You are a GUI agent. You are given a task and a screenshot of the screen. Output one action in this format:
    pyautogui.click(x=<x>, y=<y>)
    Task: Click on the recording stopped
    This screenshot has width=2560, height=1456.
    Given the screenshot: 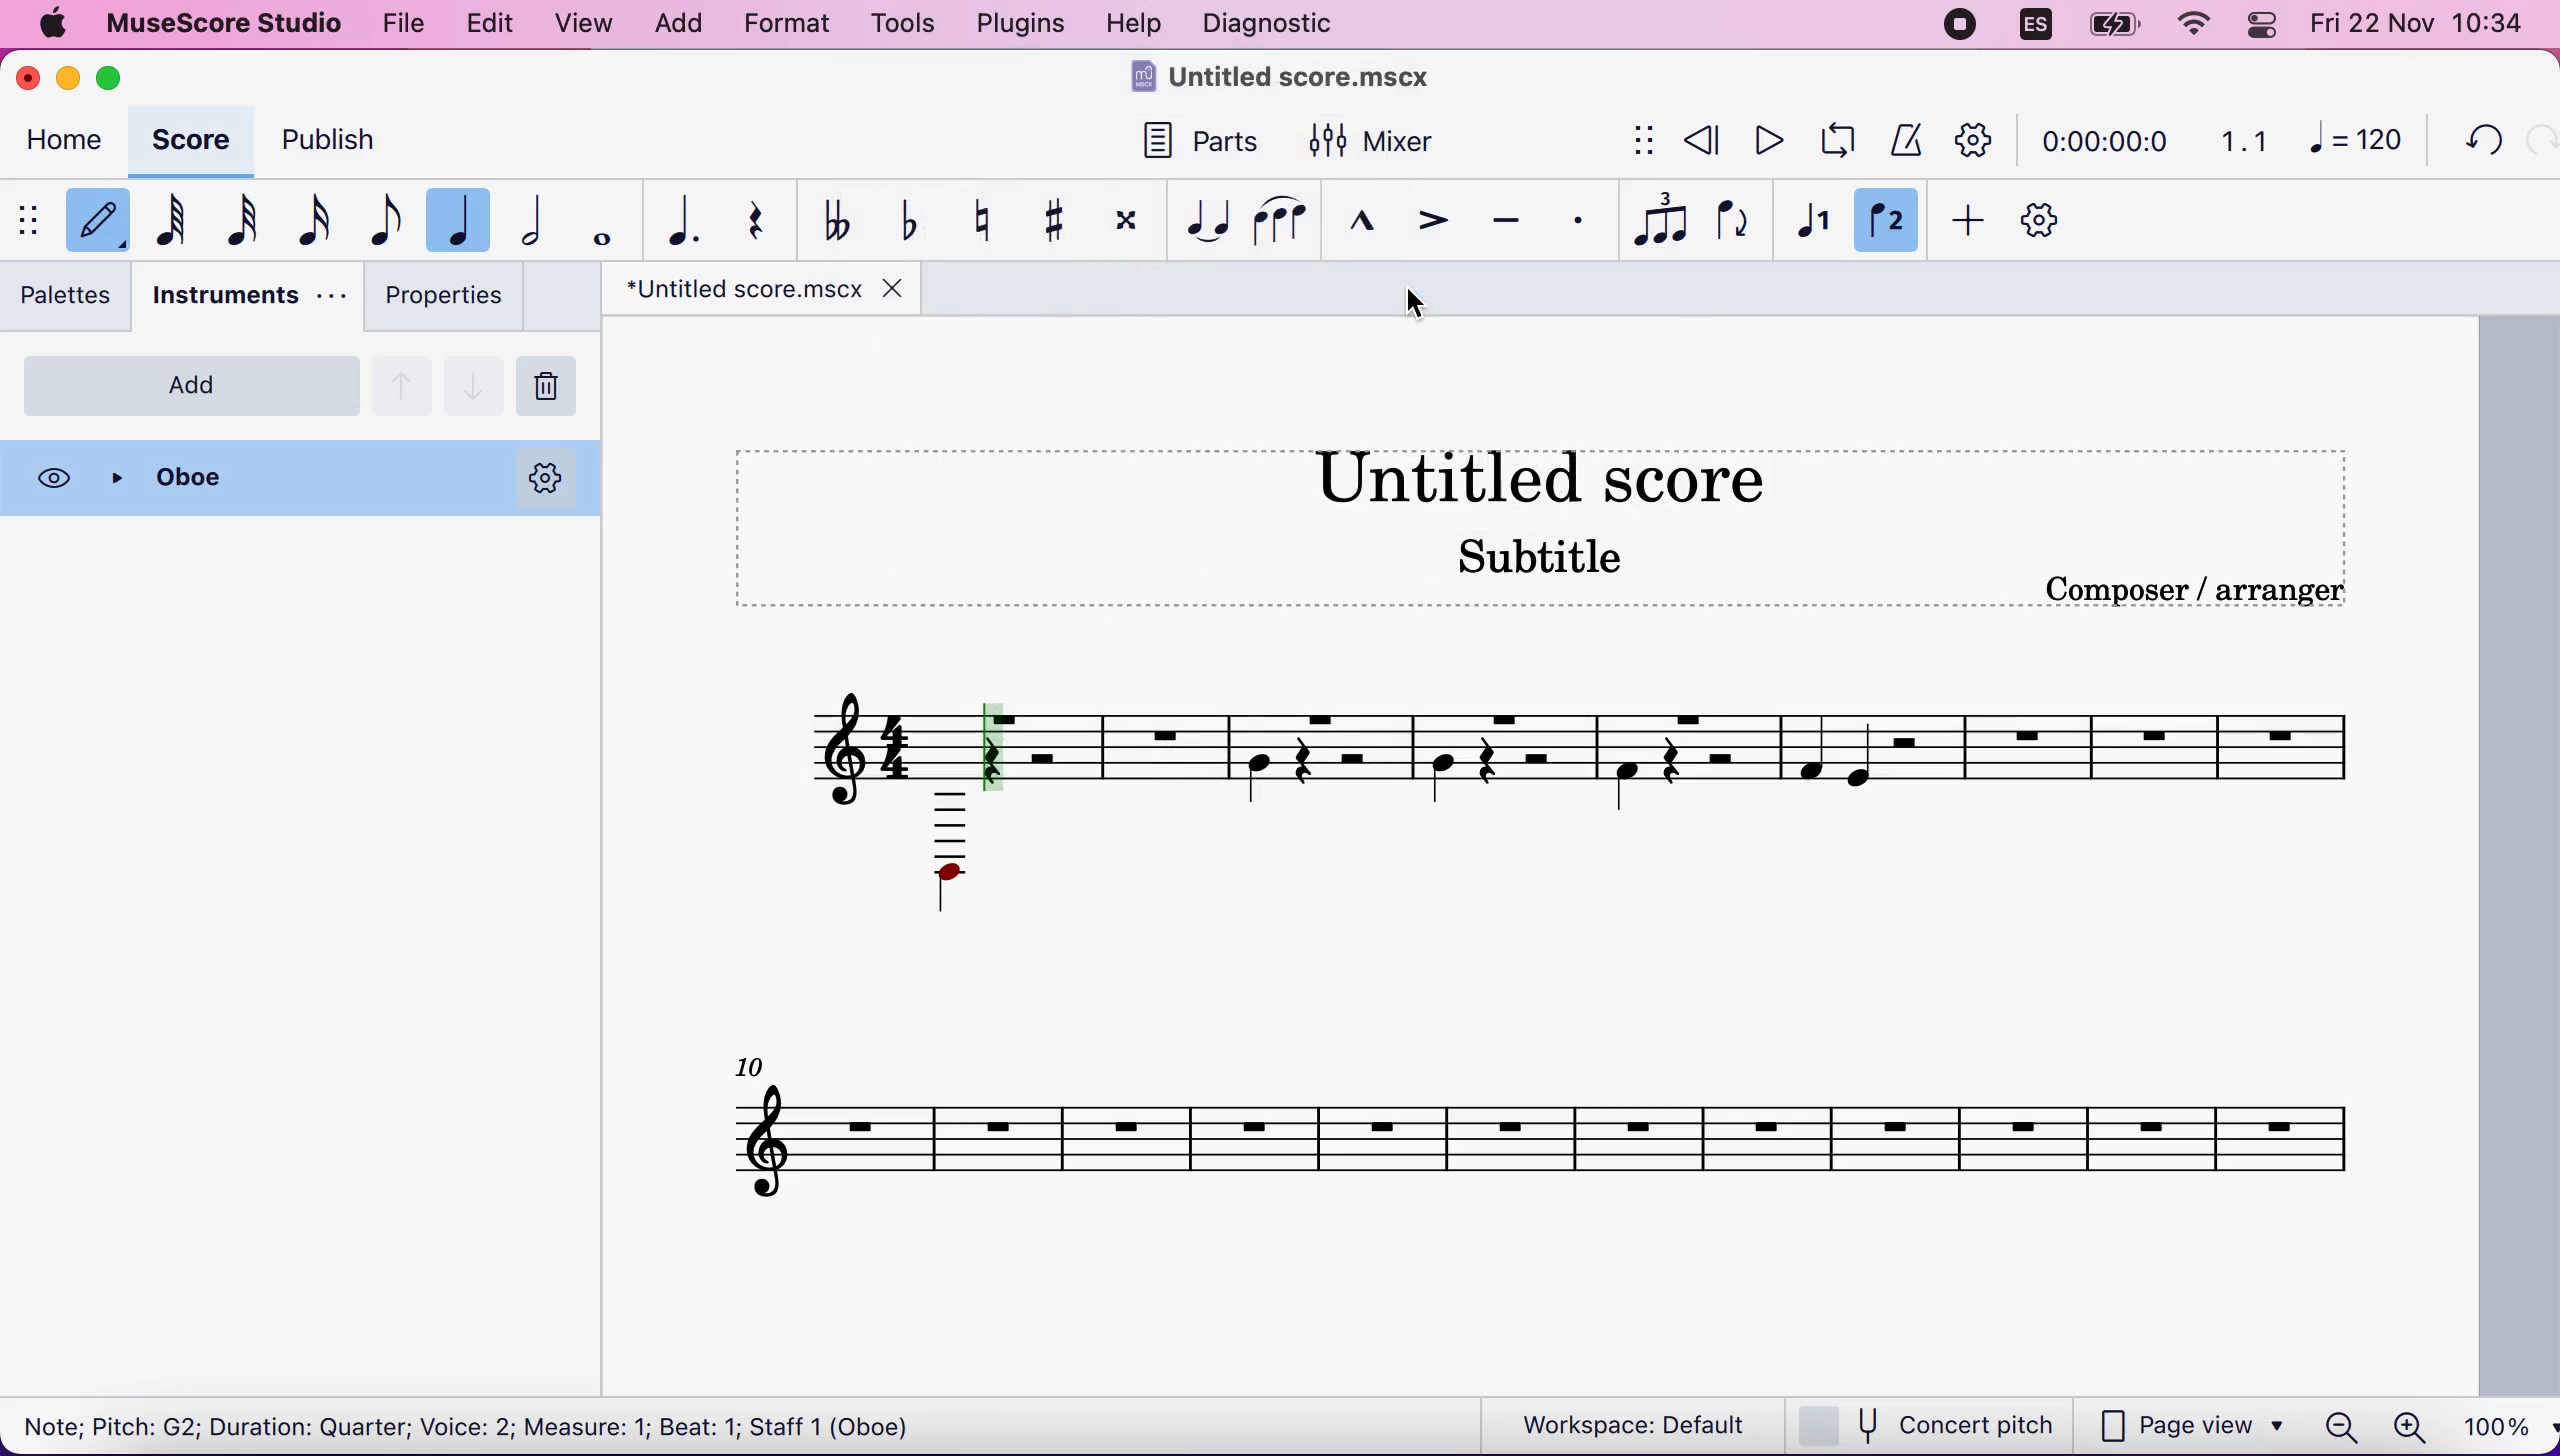 What is the action you would take?
    pyautogui.click(x=1962, y=27)
    